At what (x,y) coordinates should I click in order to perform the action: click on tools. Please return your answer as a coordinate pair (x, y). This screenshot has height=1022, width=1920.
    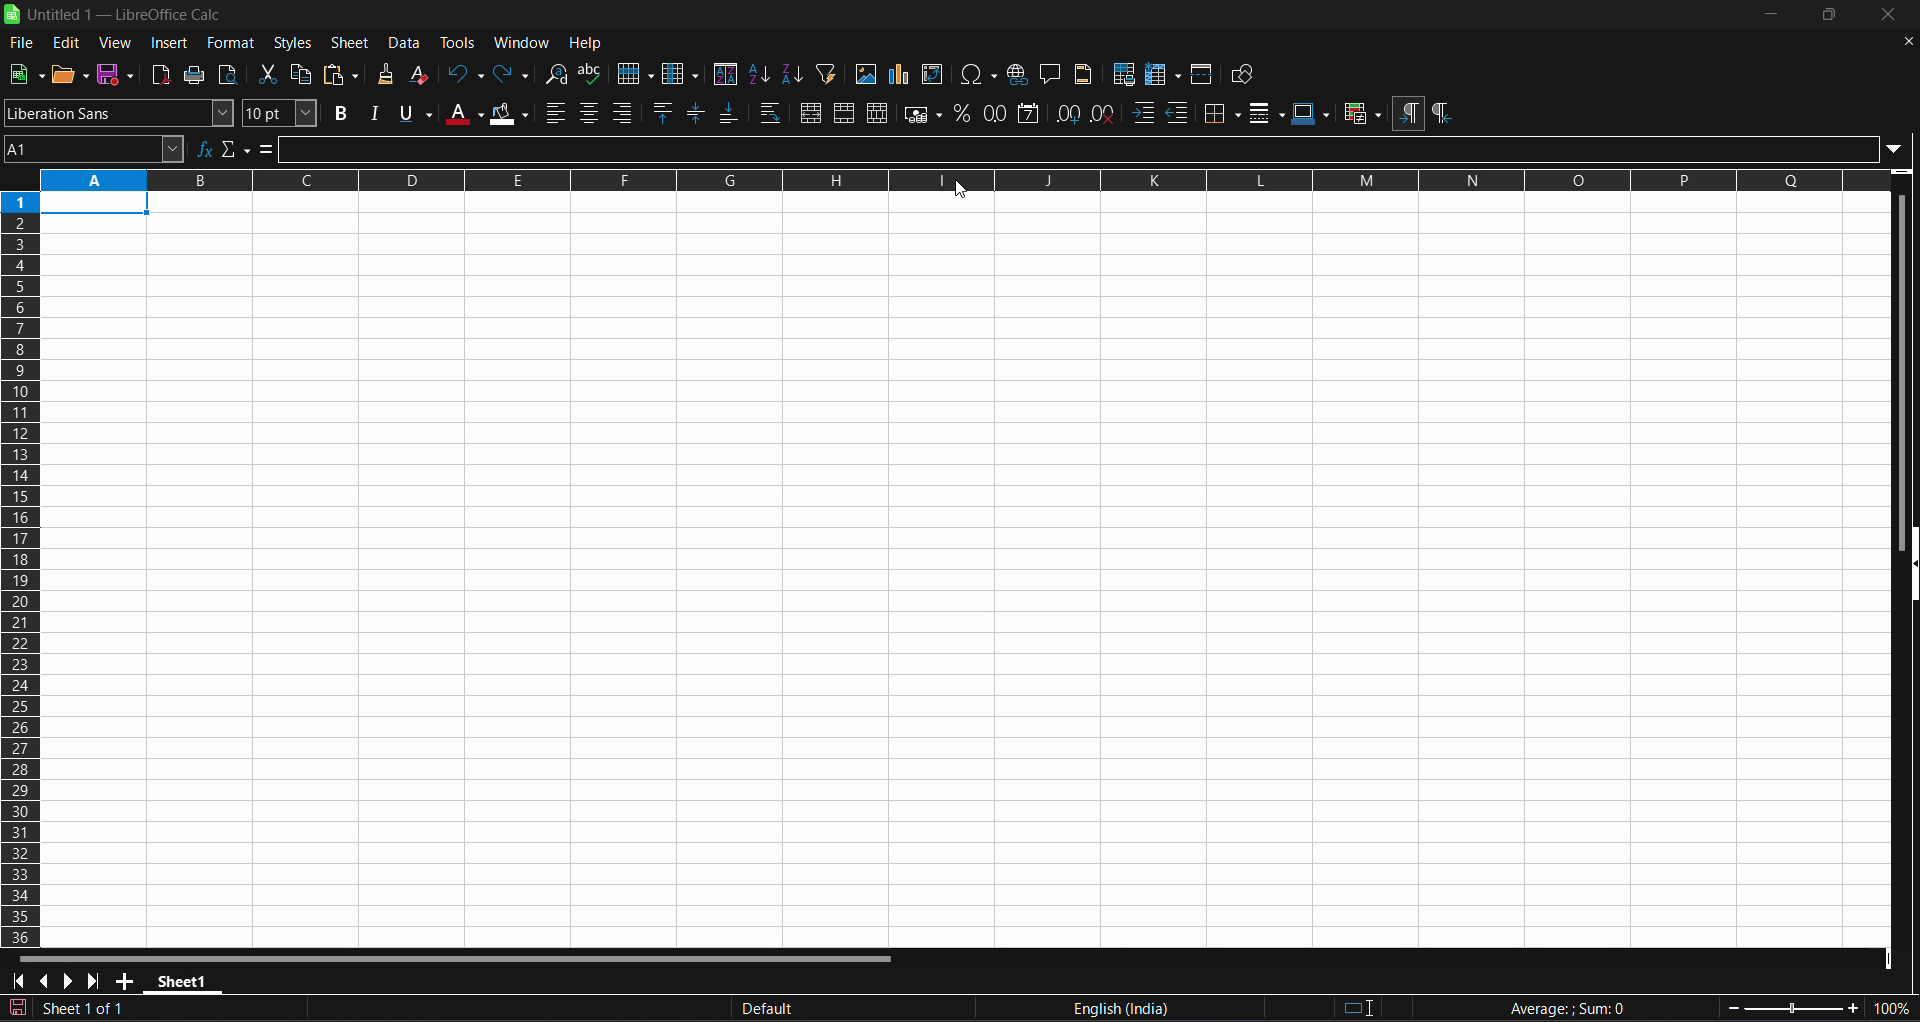
    Looking at the image, I should click on (459, 41).